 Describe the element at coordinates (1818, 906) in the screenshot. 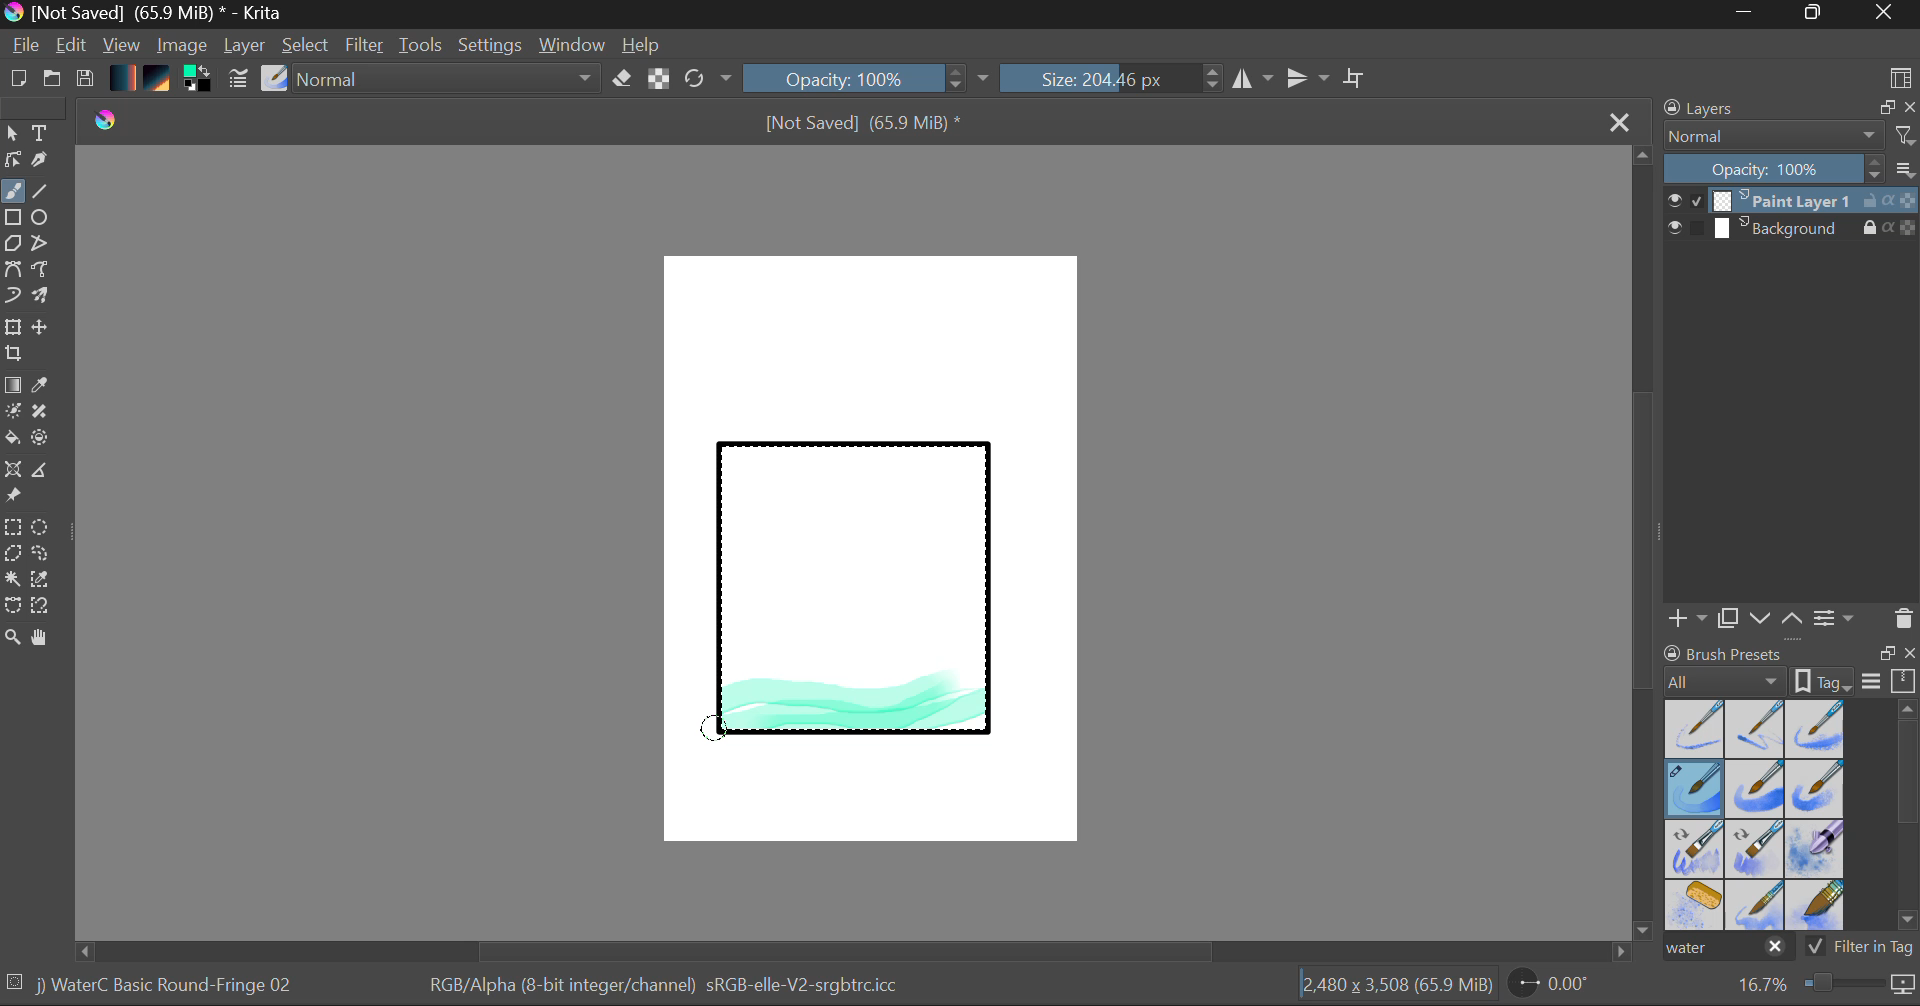

I see `Water C - Wide Area` at that location.